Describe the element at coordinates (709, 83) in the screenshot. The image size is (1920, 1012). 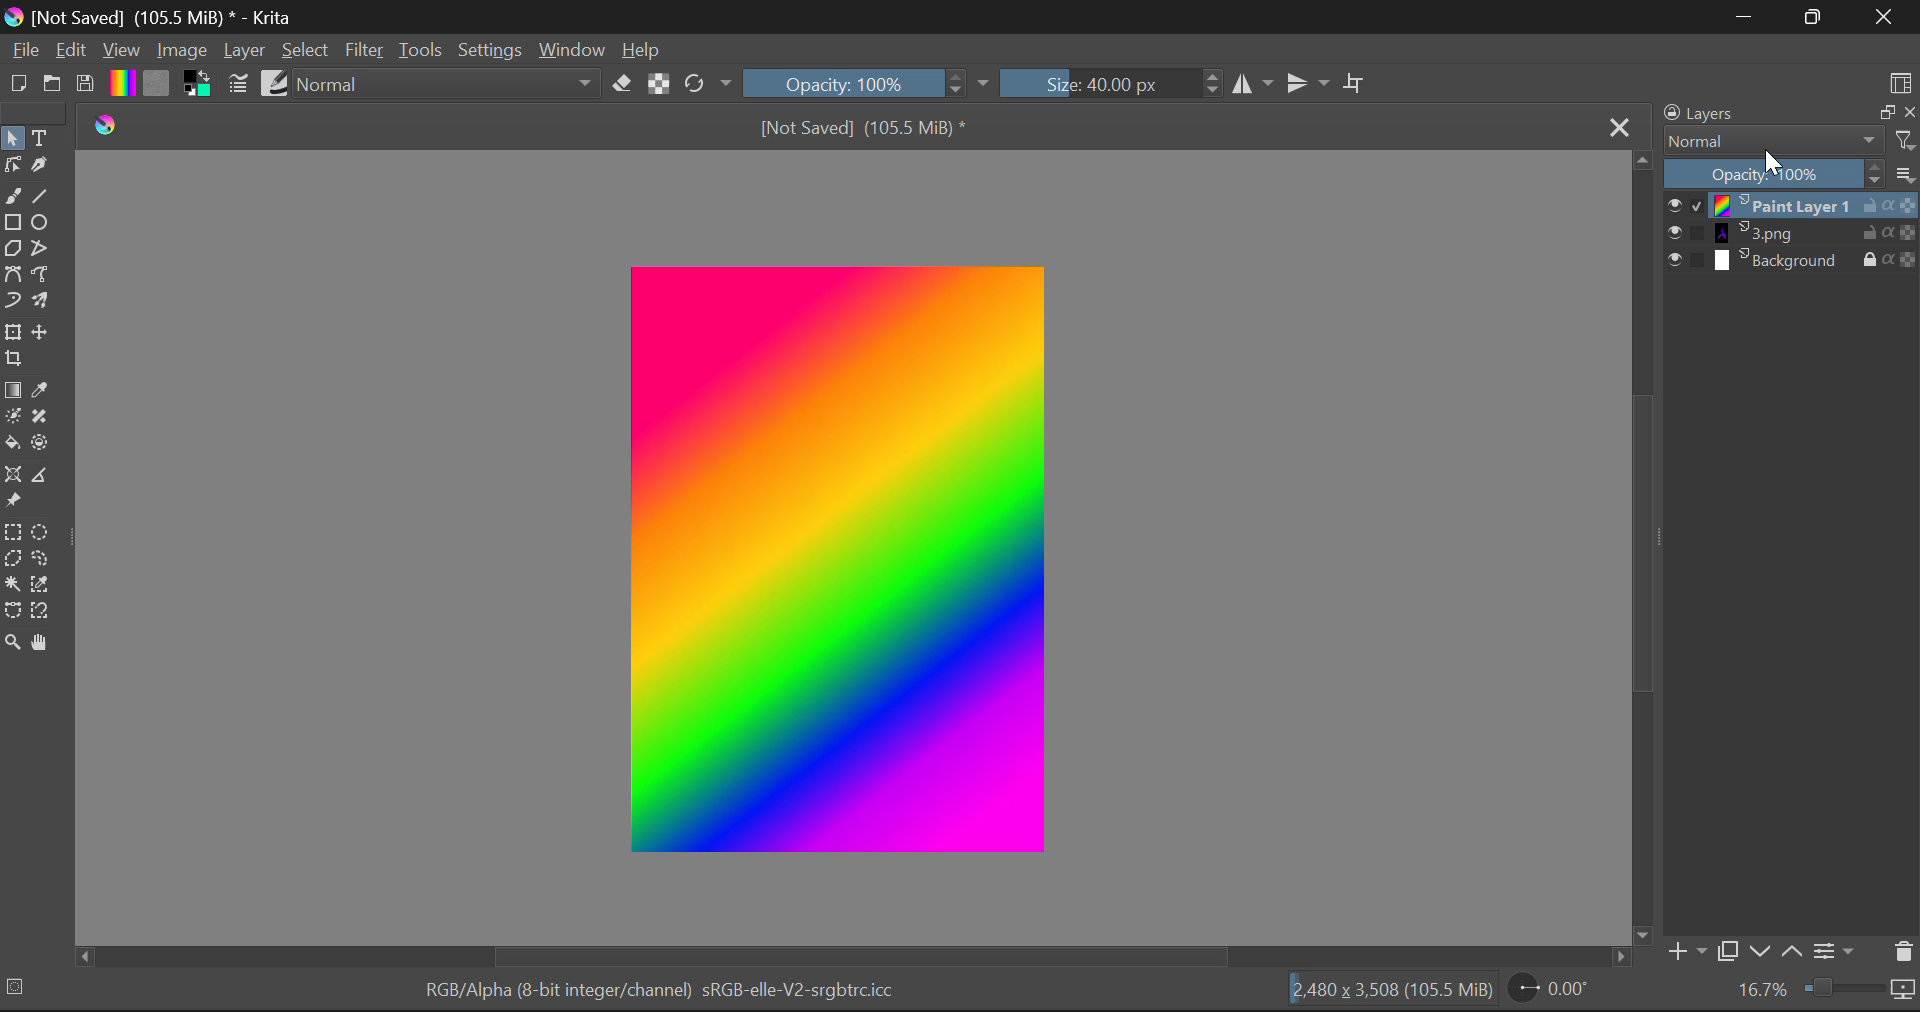
I see `Rotation` at that location.